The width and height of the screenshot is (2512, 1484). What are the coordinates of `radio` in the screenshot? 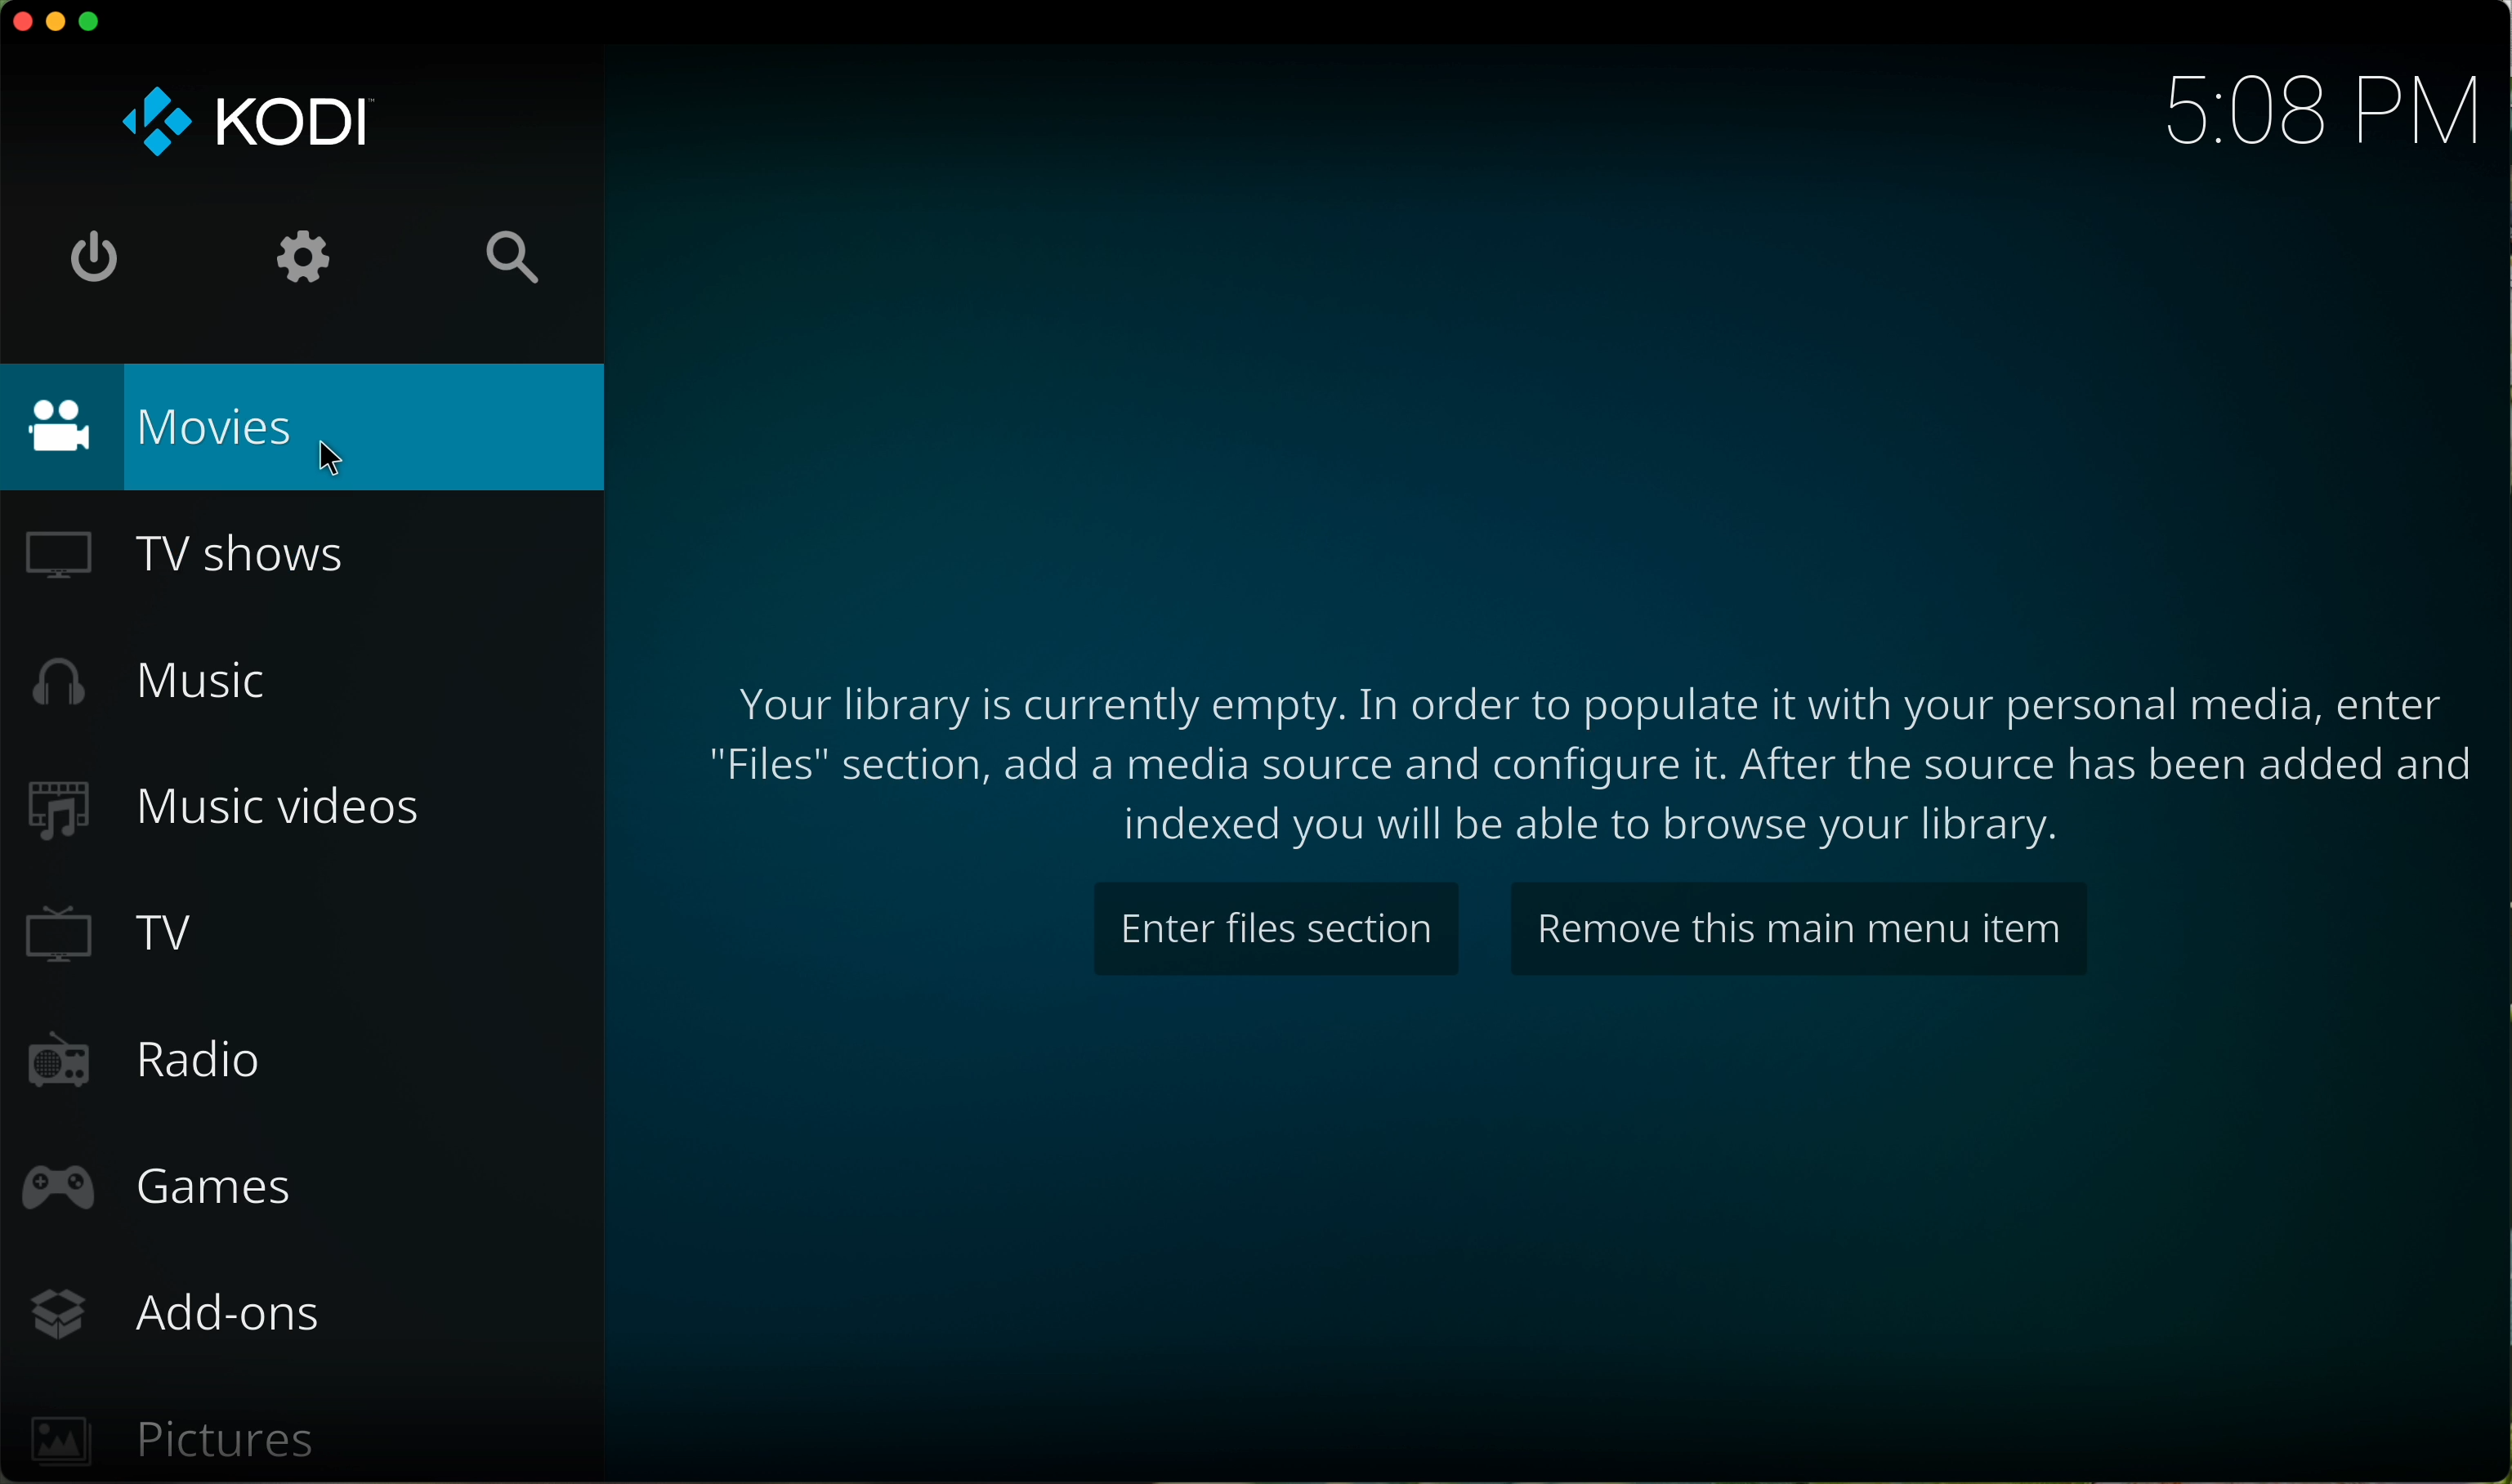 It's located at (152, 1060).